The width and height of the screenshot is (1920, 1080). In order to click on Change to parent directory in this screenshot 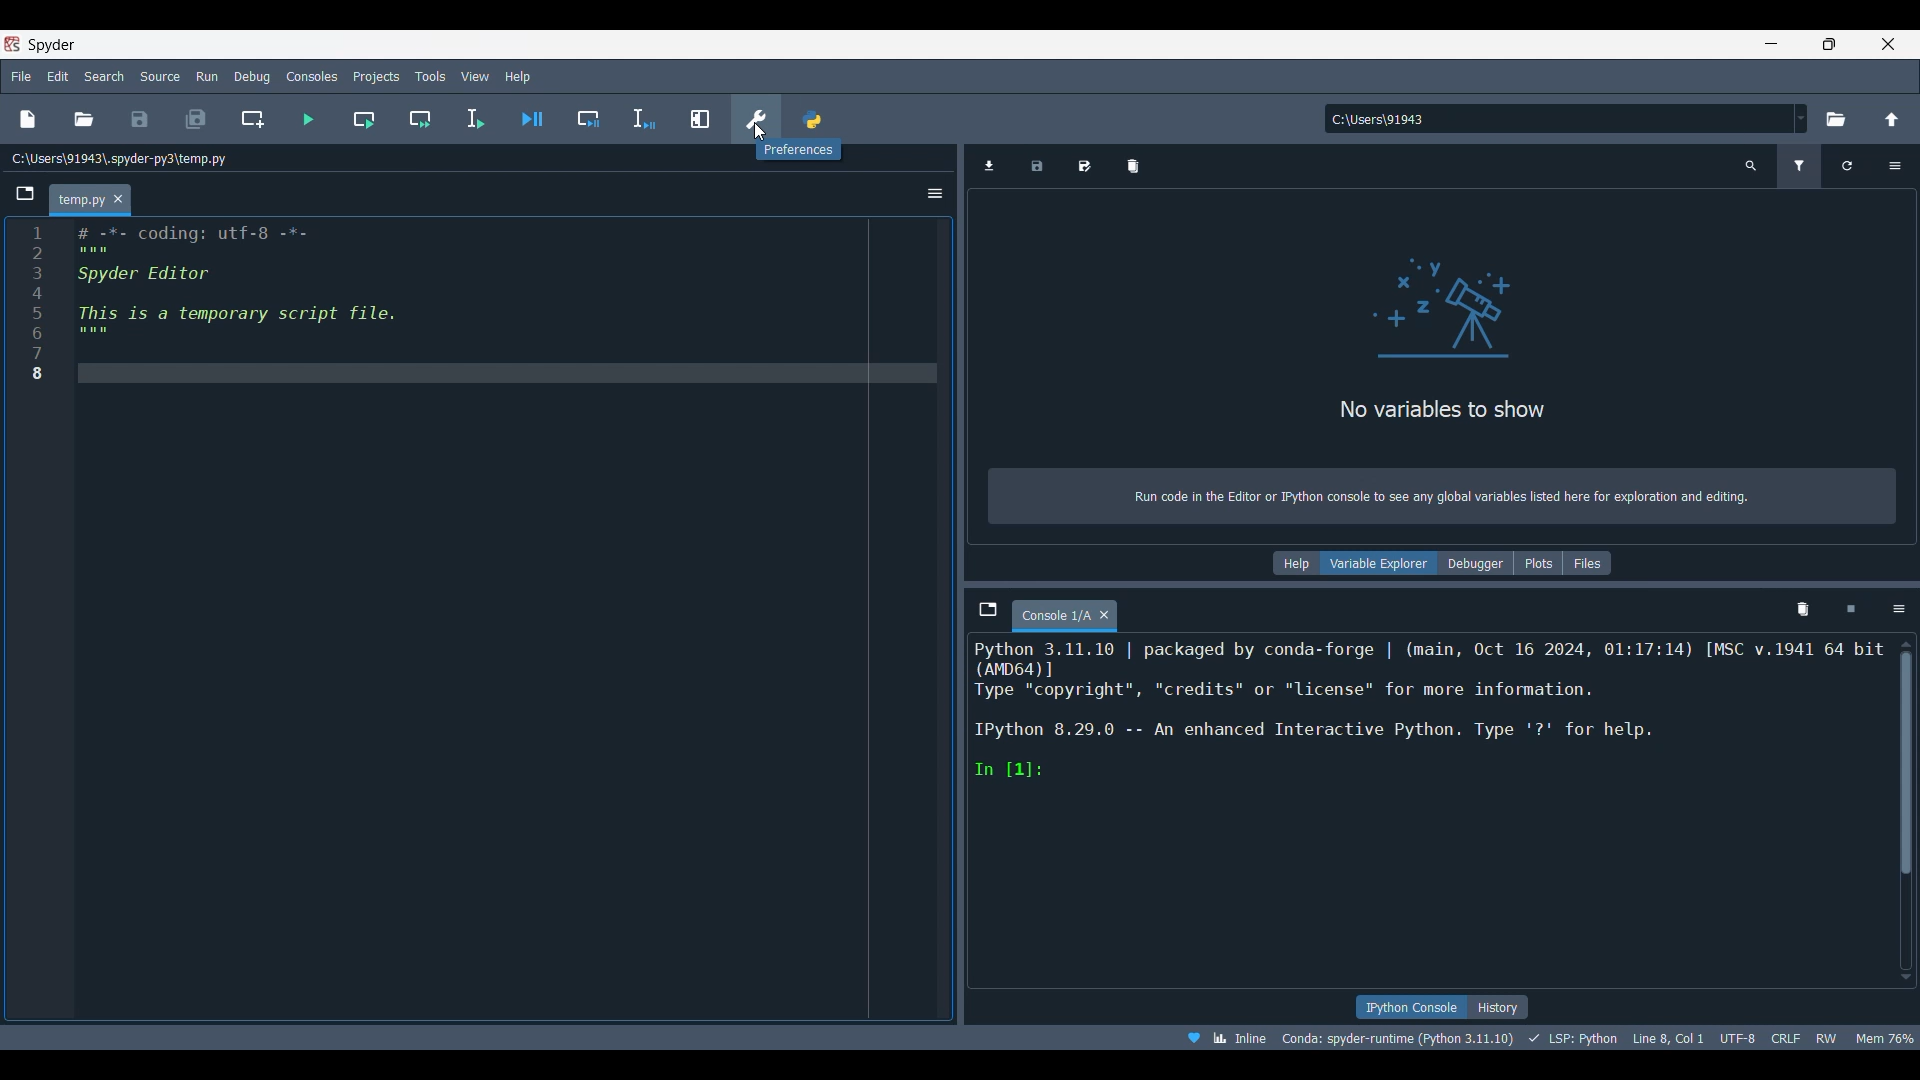, I will do `click(1892, 119)`.